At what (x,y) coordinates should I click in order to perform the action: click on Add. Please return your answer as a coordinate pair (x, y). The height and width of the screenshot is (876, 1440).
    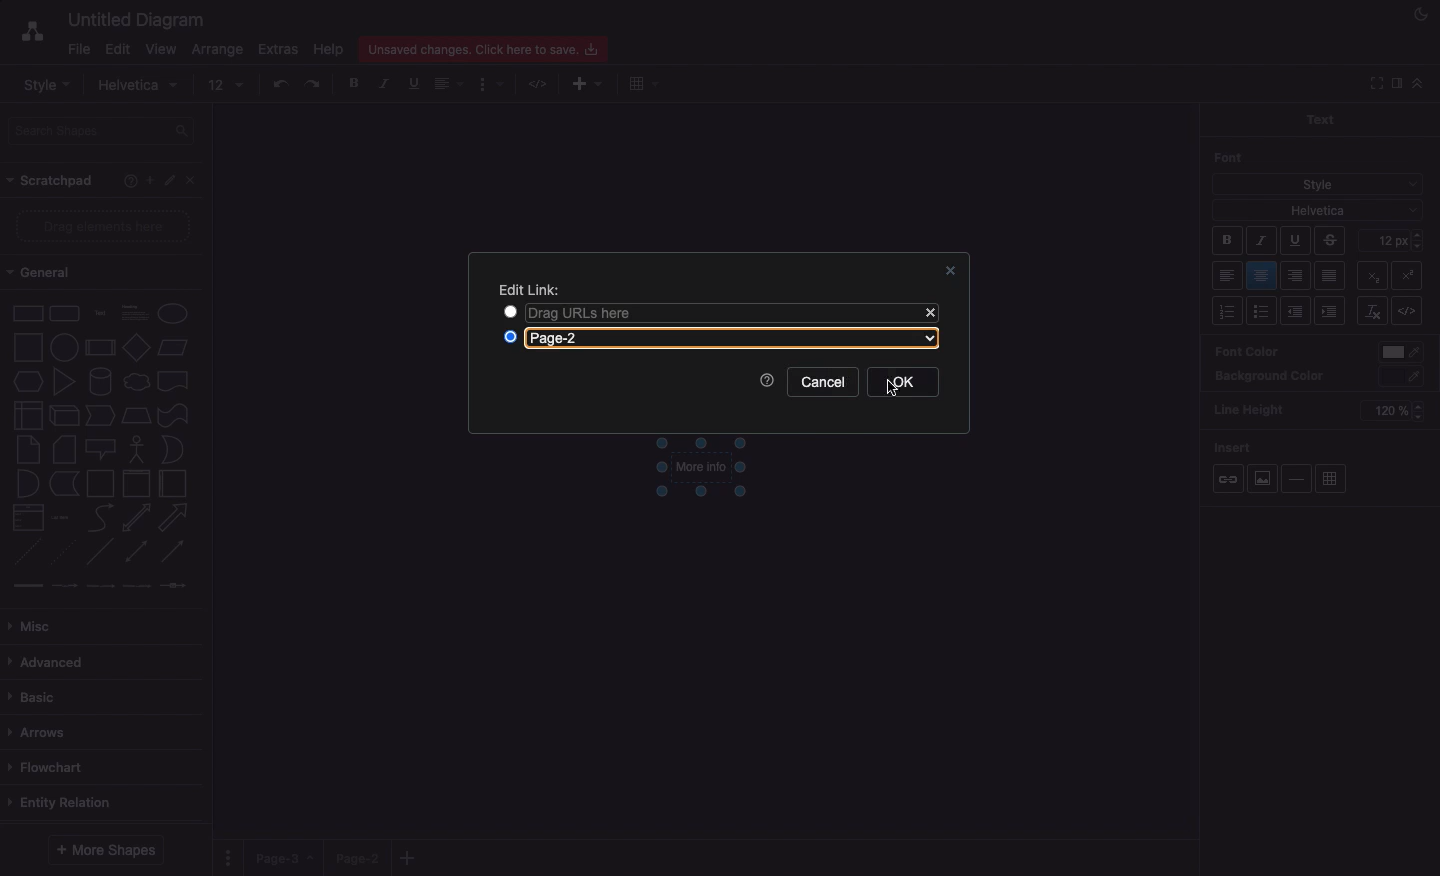
    Looking at the image, I should click on (580, 85).